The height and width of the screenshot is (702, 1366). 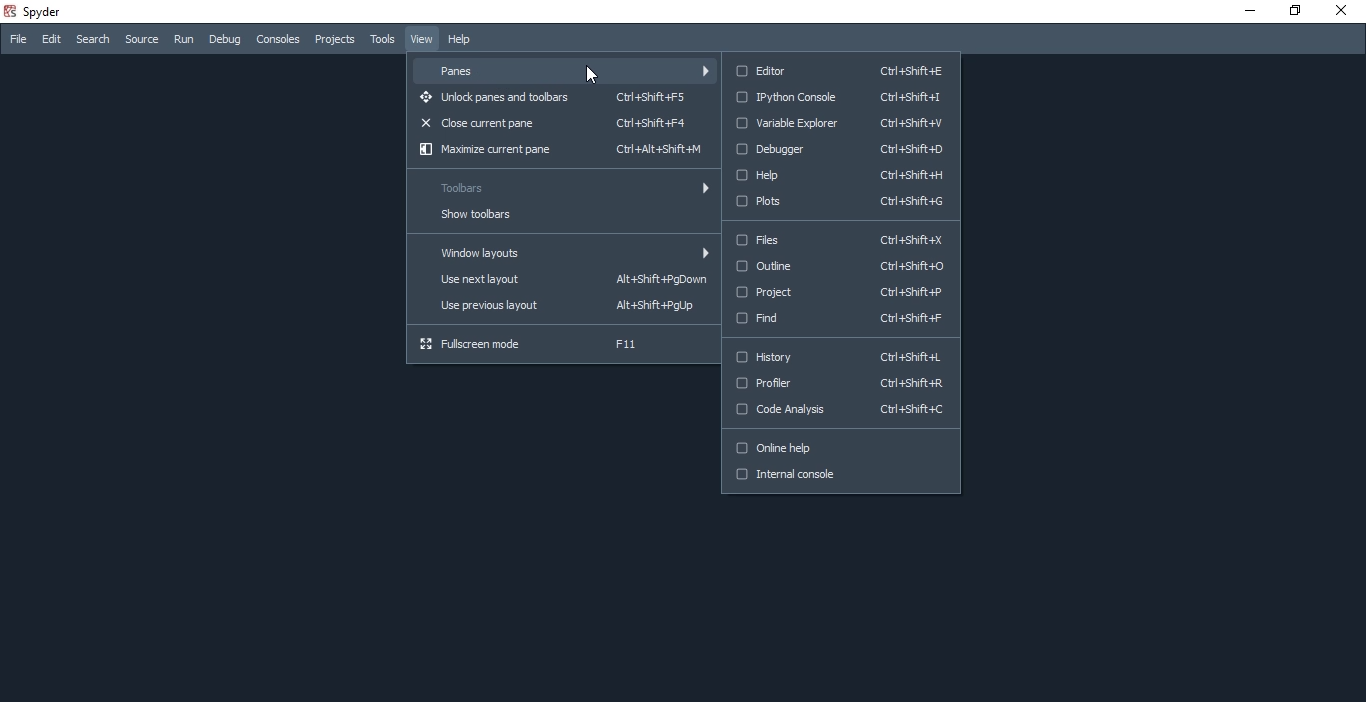 What do you see at coordinates (92, 40) in the screenshot?
I see `Search` at bounding box center [92, 40].